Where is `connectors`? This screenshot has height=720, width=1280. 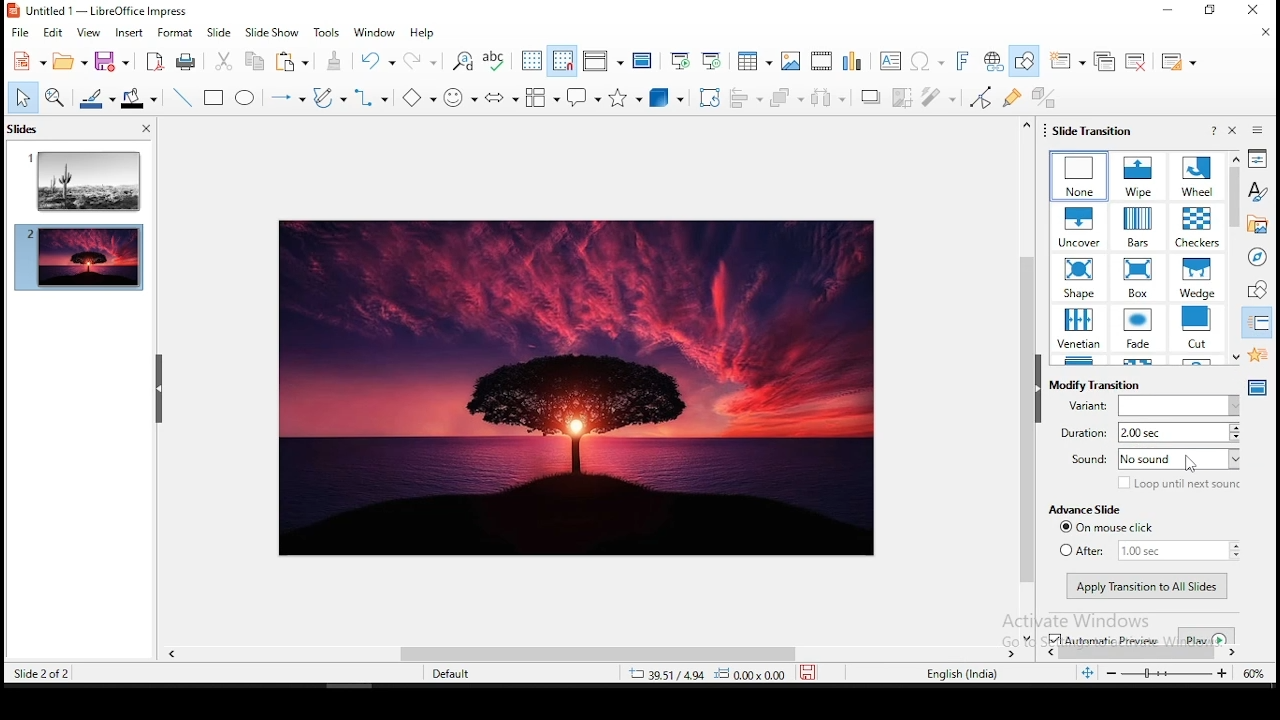 connectors is located at coordinates (369, 97).